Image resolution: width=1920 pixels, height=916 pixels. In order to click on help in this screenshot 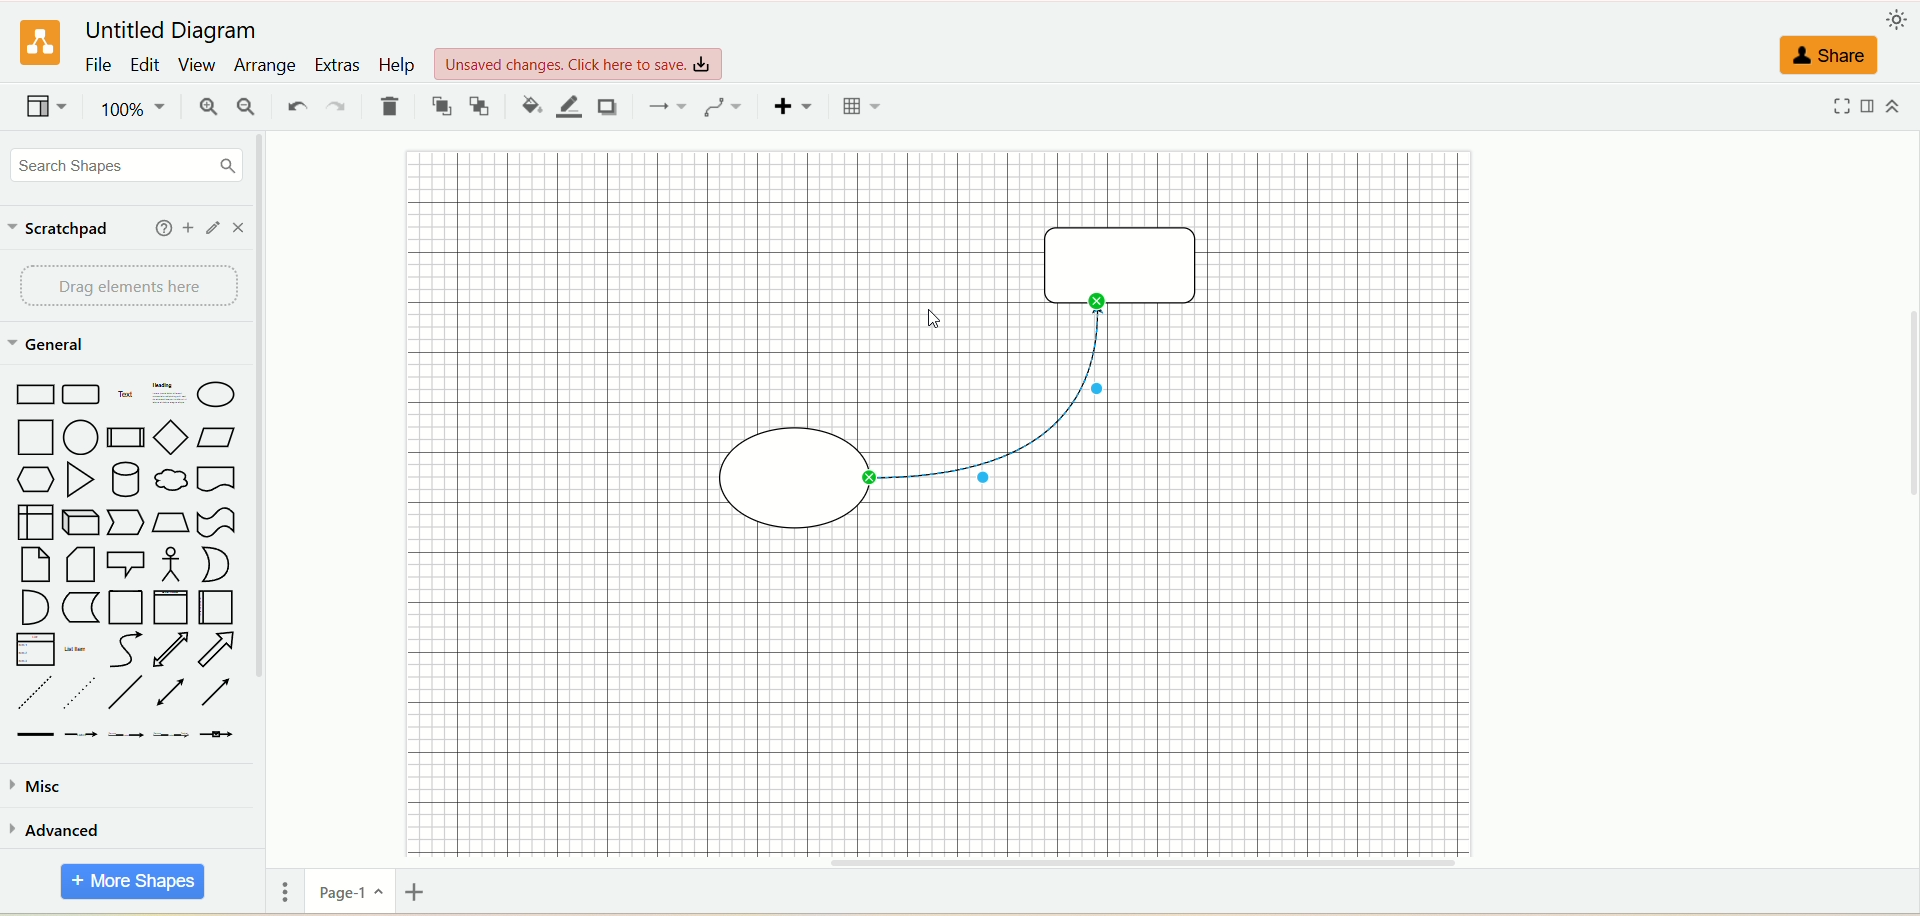, I will do `click(398, 65)`.